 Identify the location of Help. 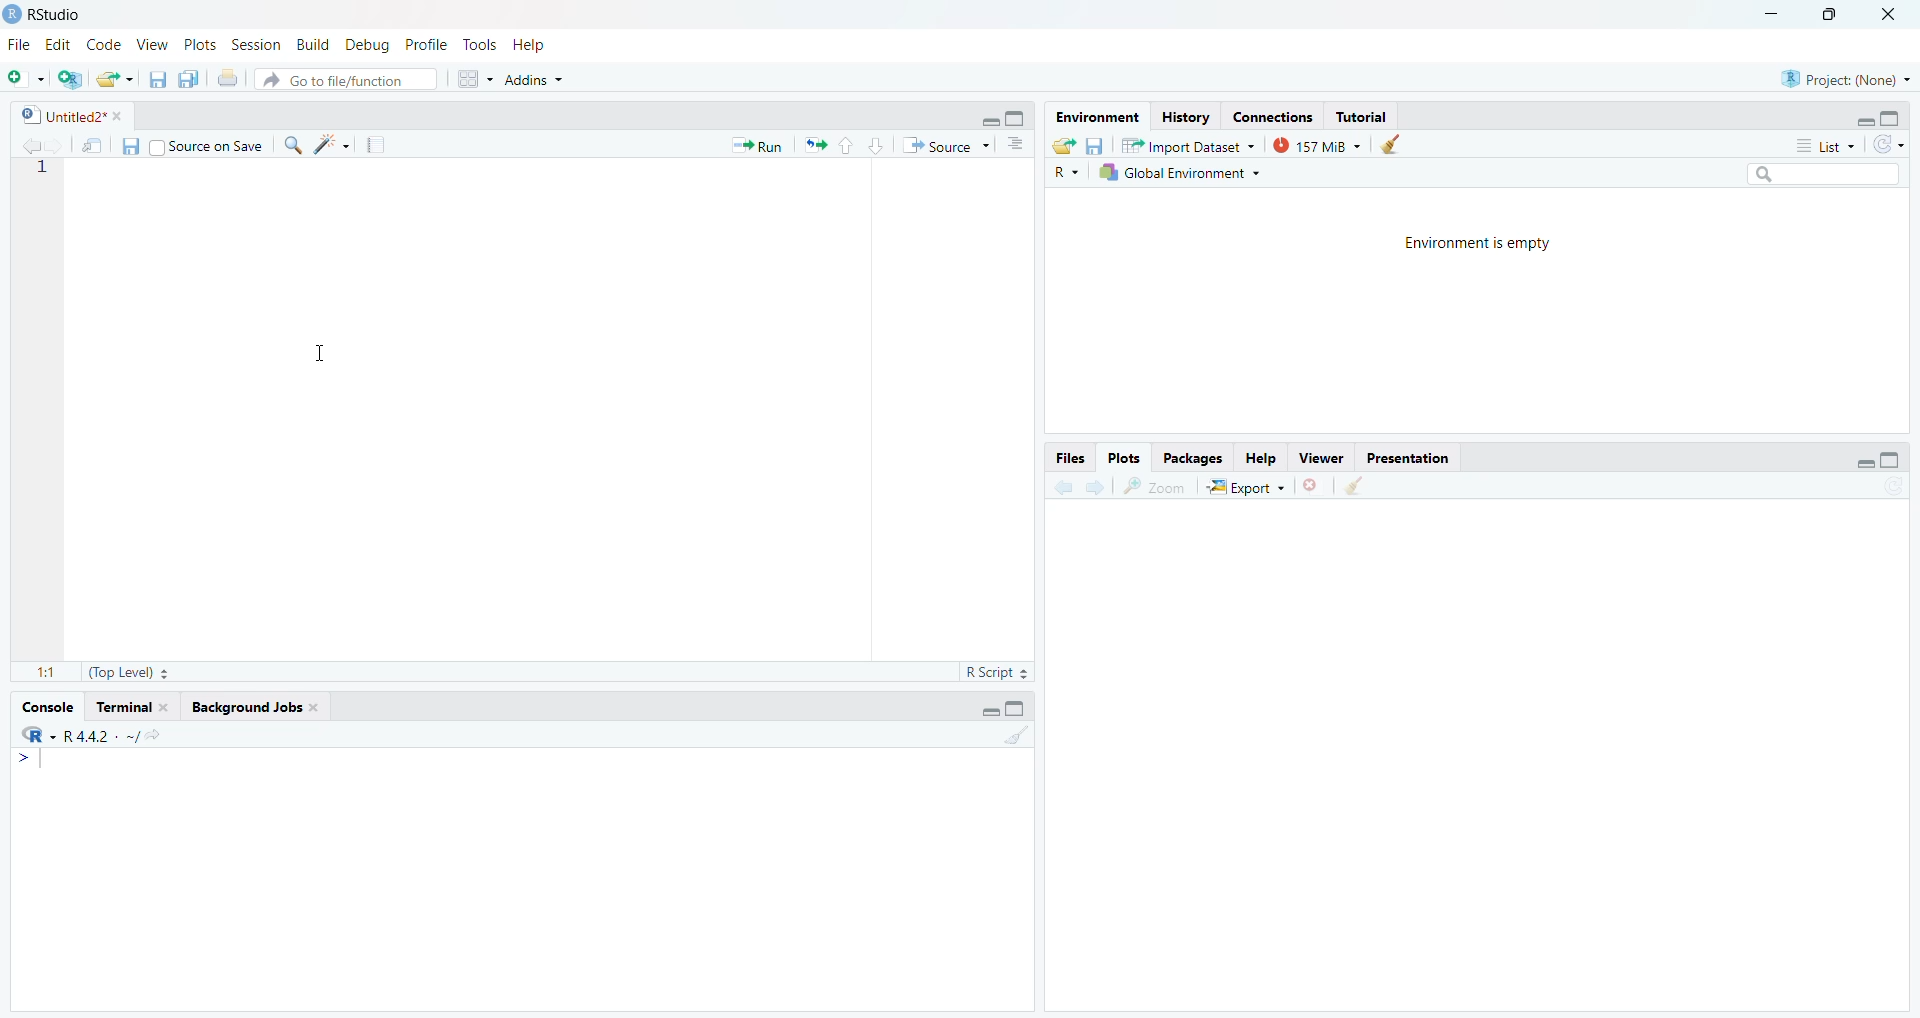
(1262, 457).